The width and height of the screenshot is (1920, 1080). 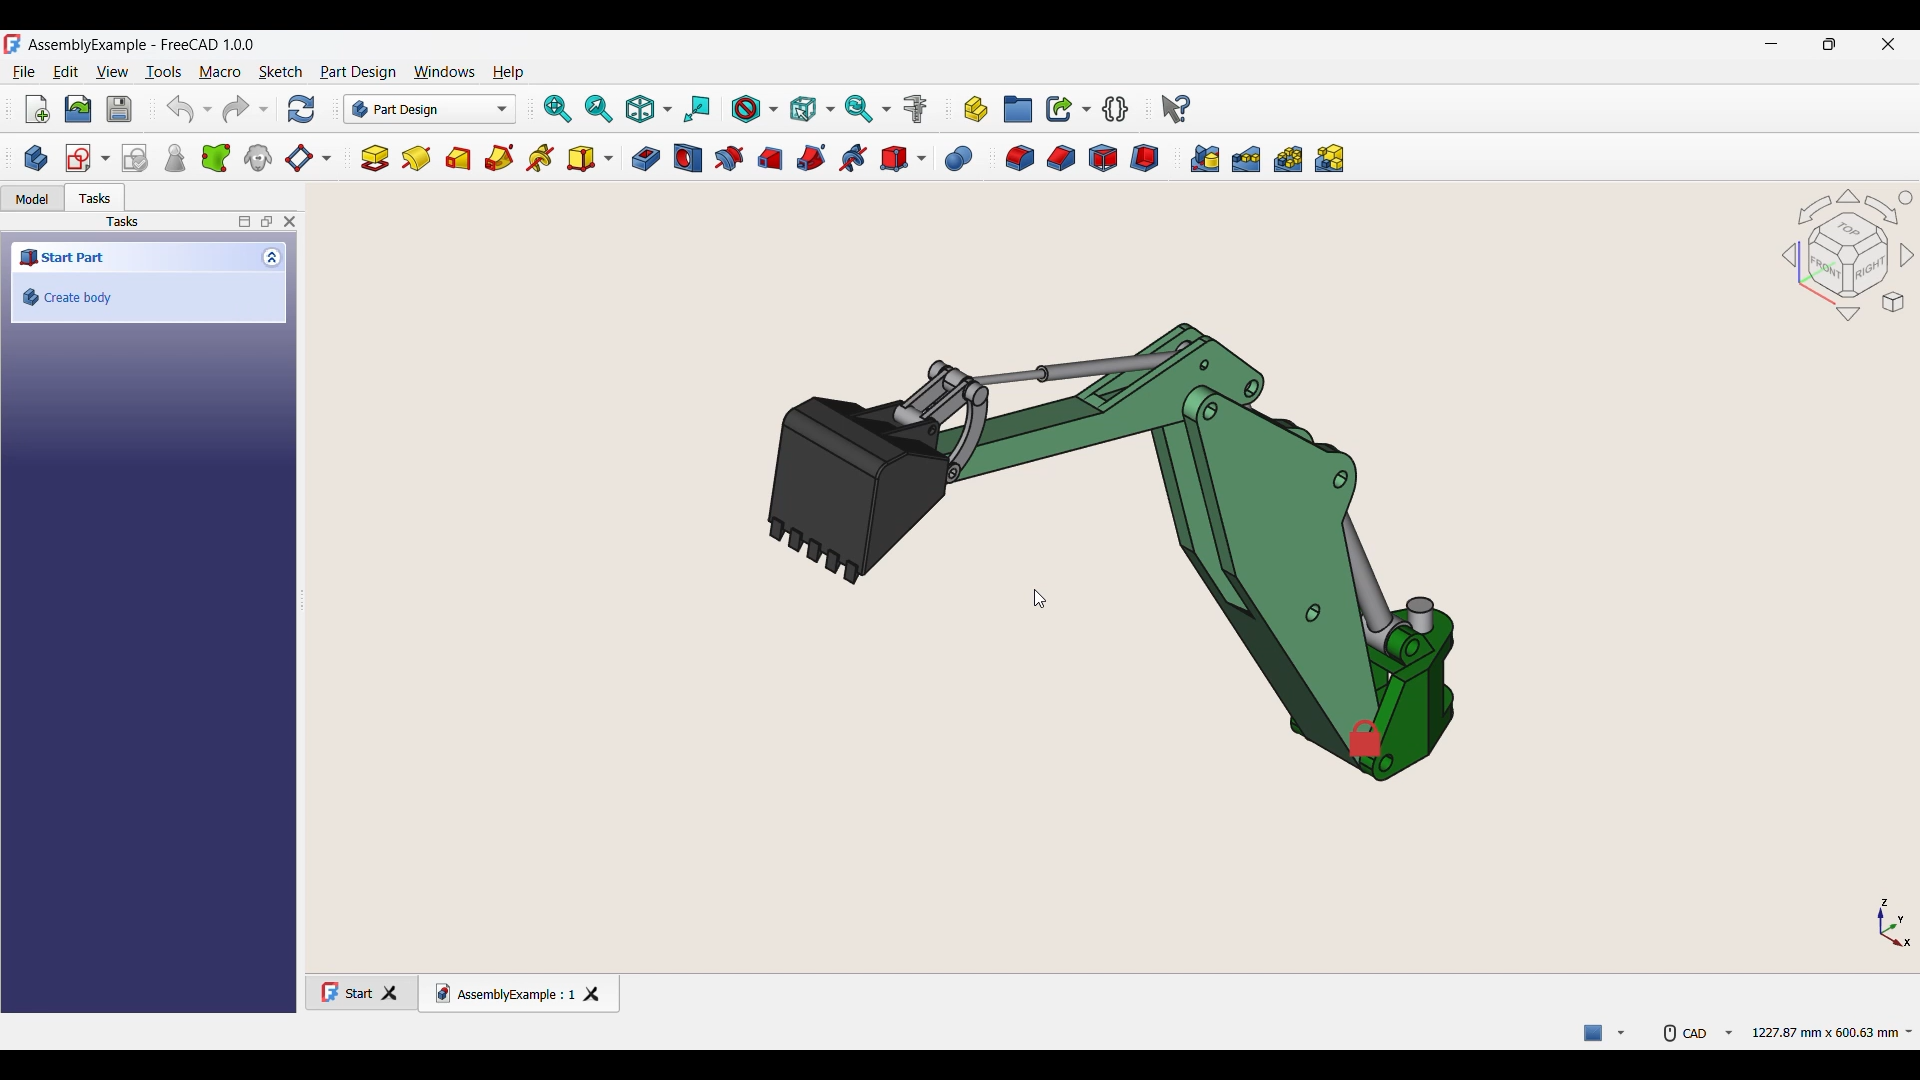 What do you see at coordinates (358, 73) in the screenshot?
I see `Part design` at bounding box center [358, 73].